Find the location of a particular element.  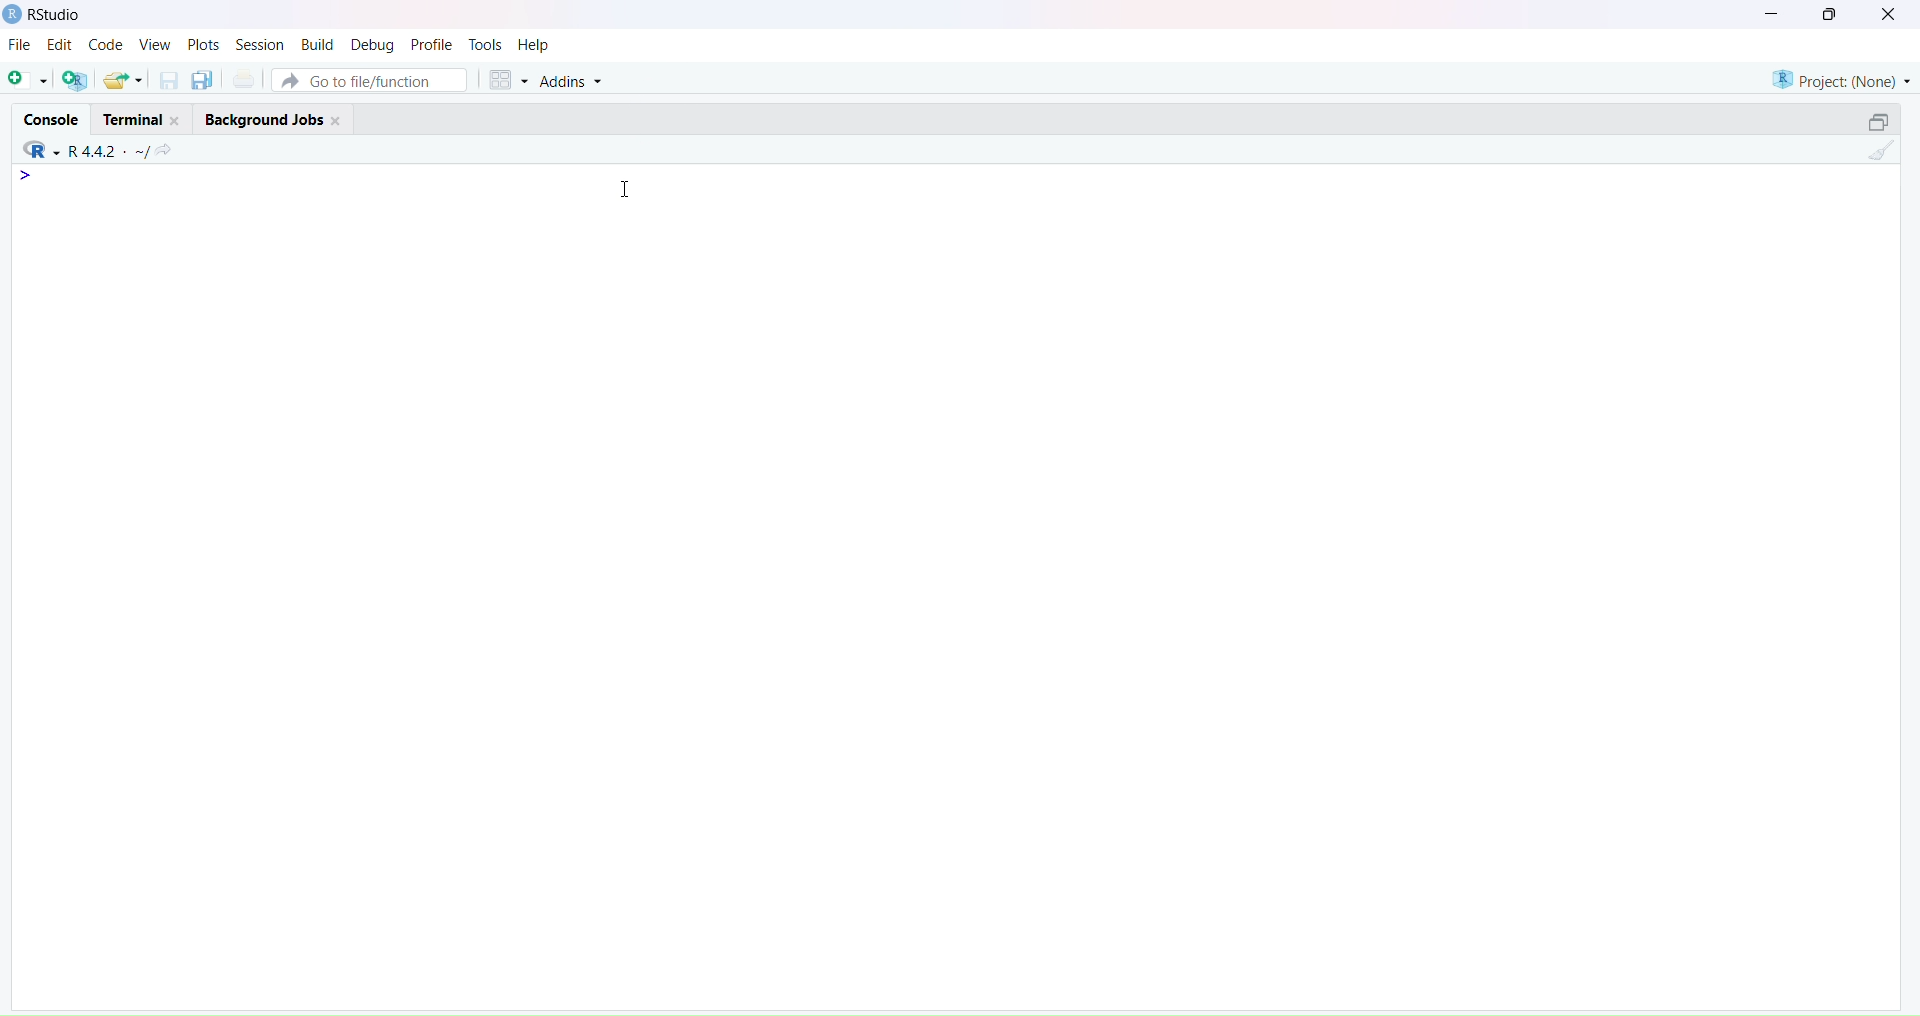

console editor is located at coordinates (141, 218).